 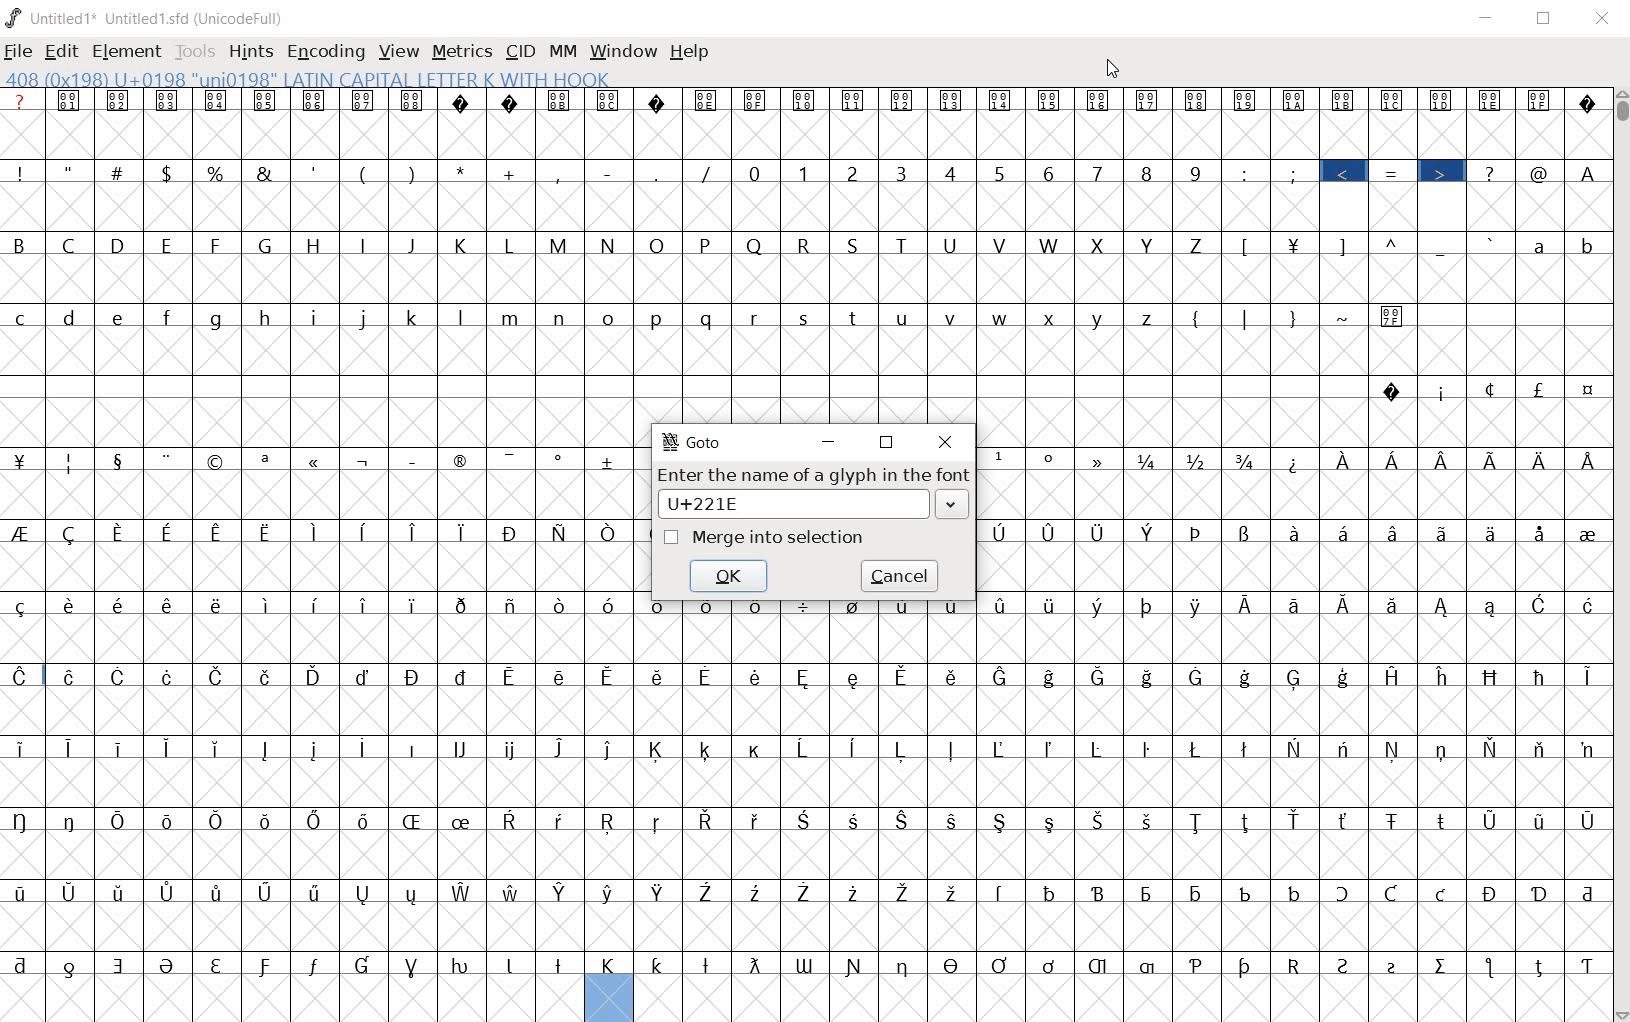 I want to click on numbers 0 - 9, so click(x=975, y=172).